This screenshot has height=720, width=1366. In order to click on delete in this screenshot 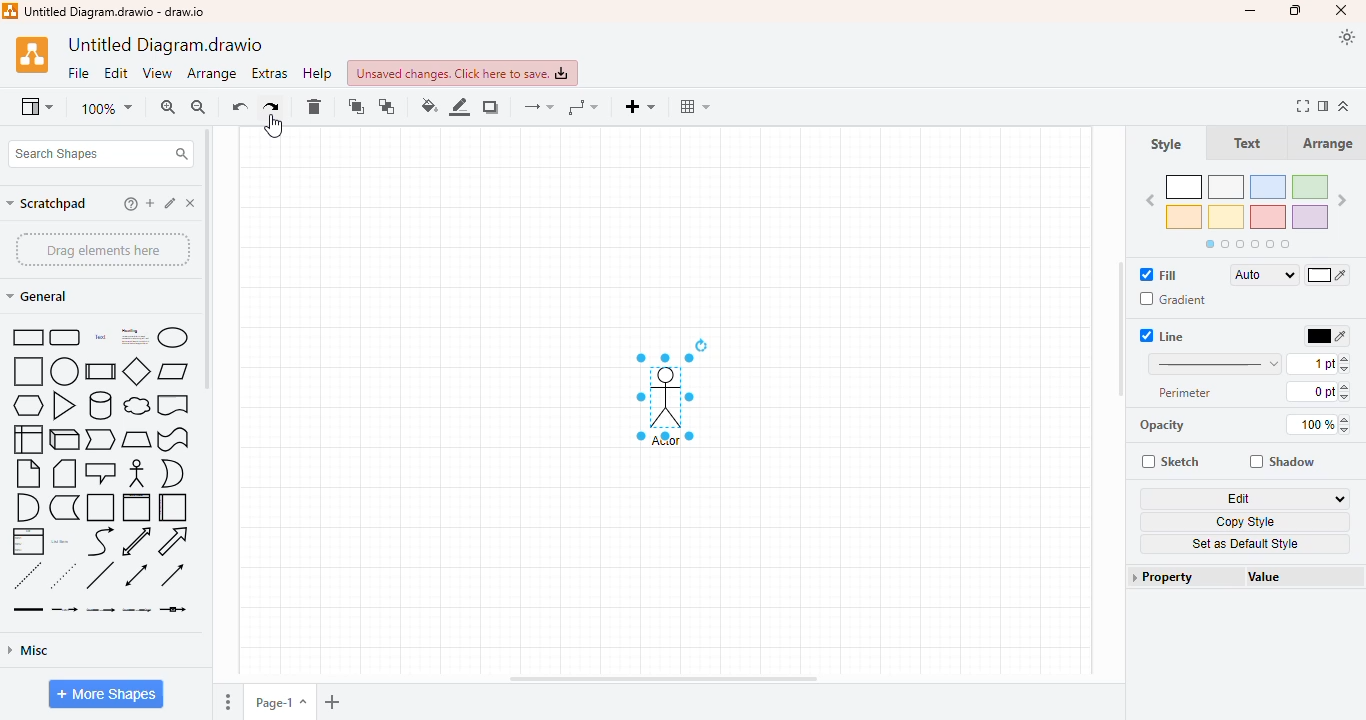, I will do `click(313, 107)`.